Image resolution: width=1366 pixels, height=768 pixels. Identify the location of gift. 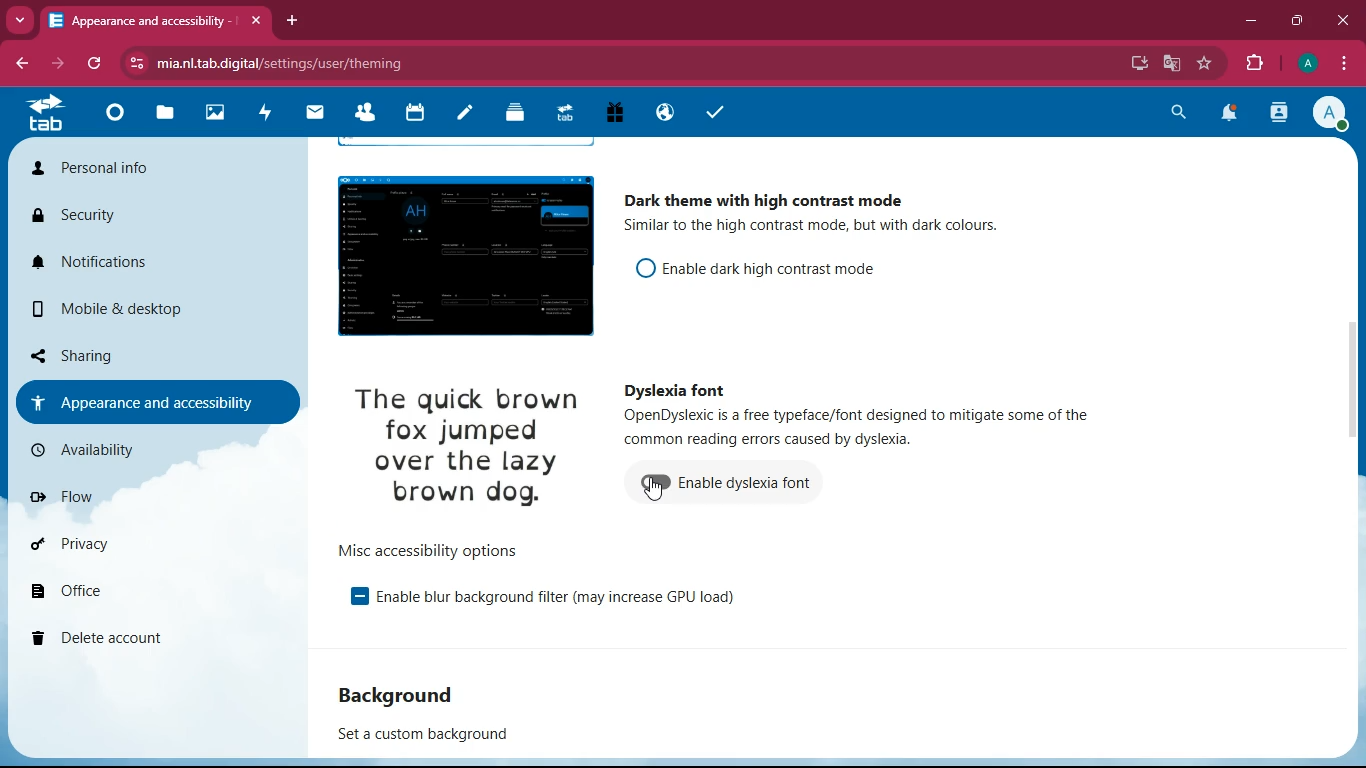
(609, 112).